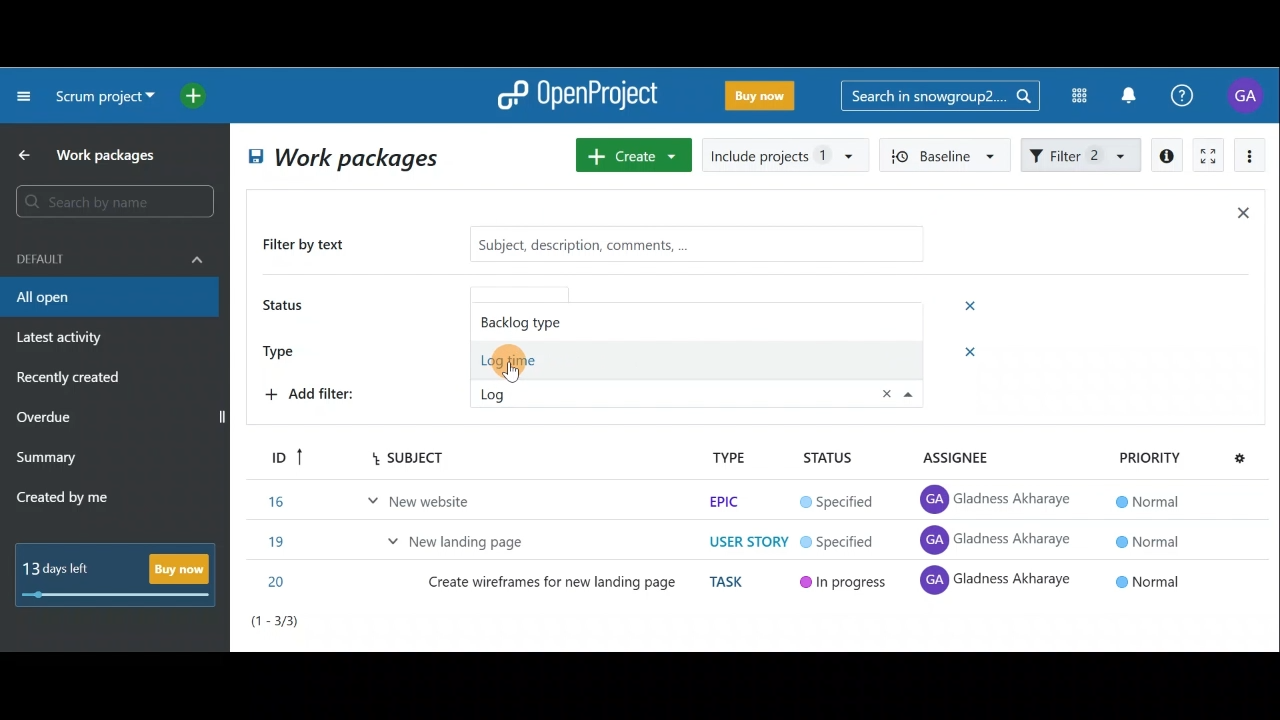  Describe the element at coordinates (730, 582) in the screenshot. I see `task` at that location.